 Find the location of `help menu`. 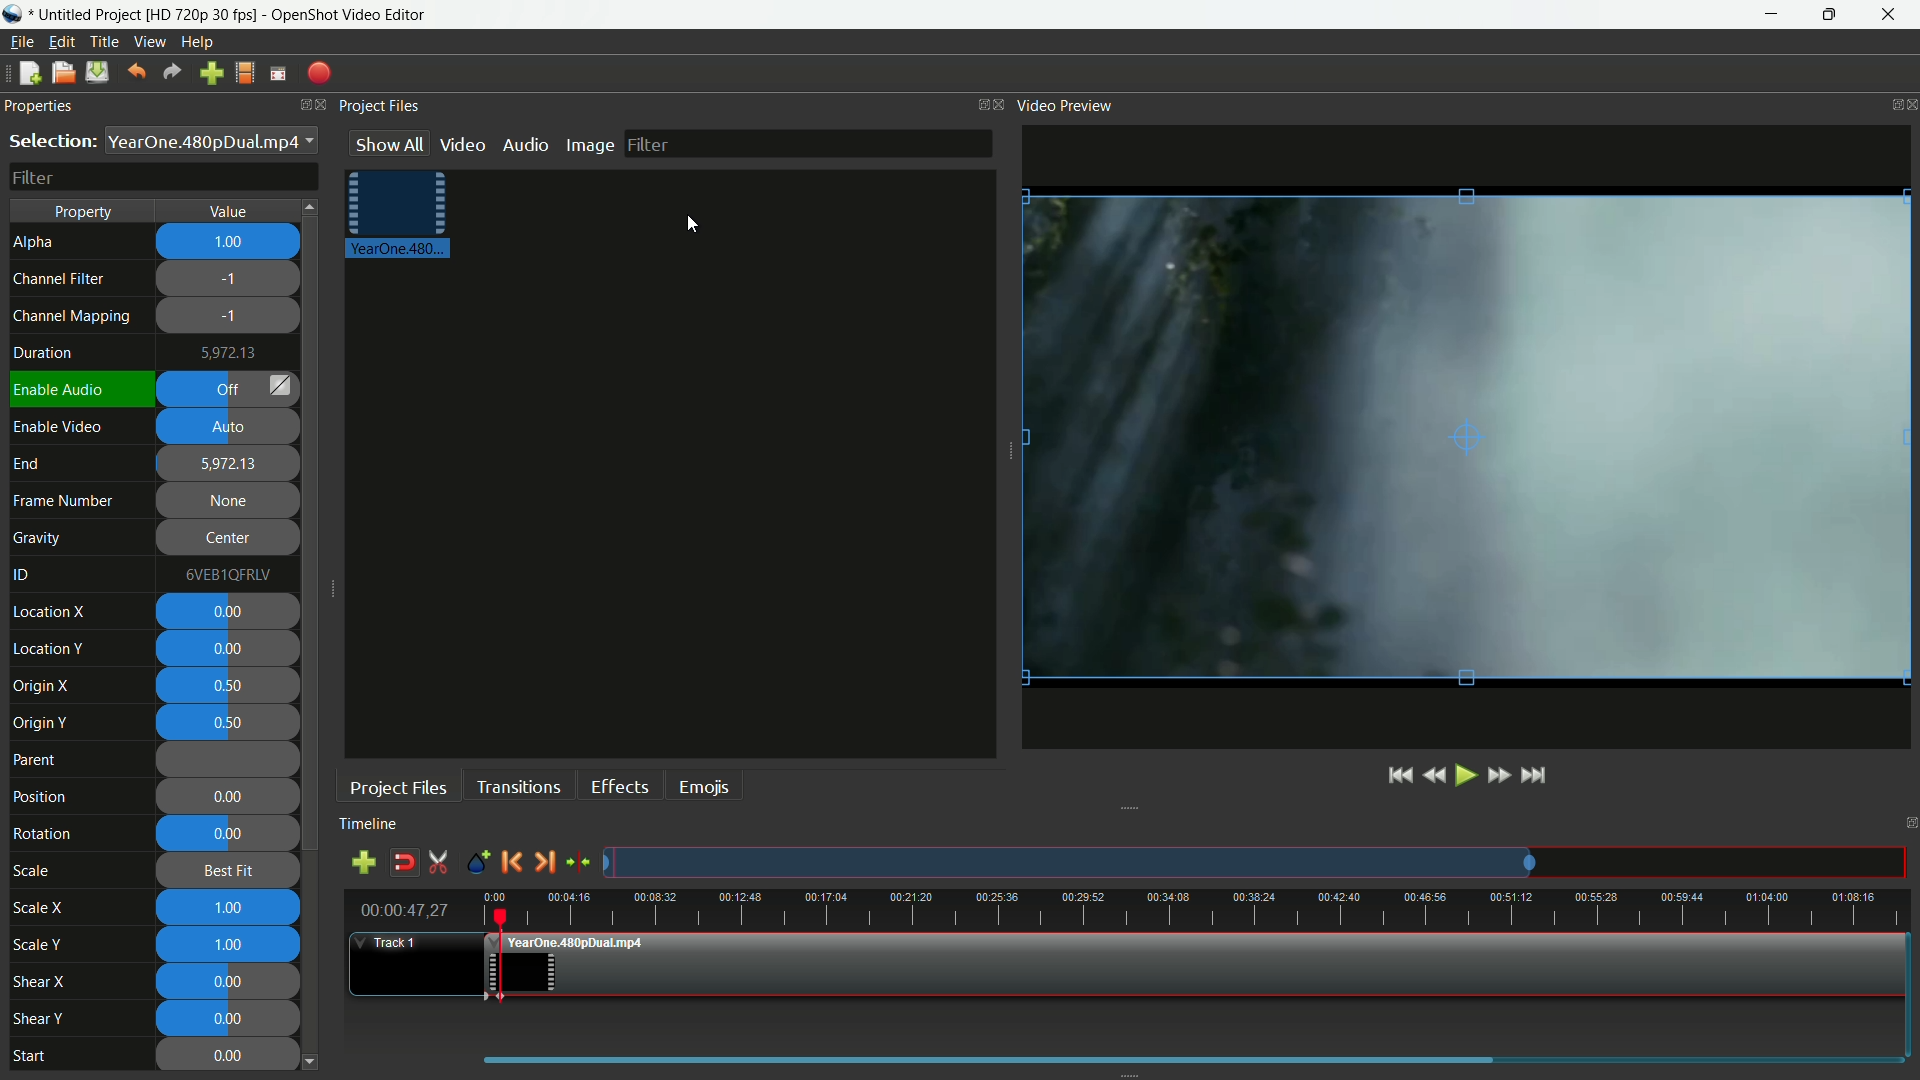

help menu is located at coordinates (199, 41).